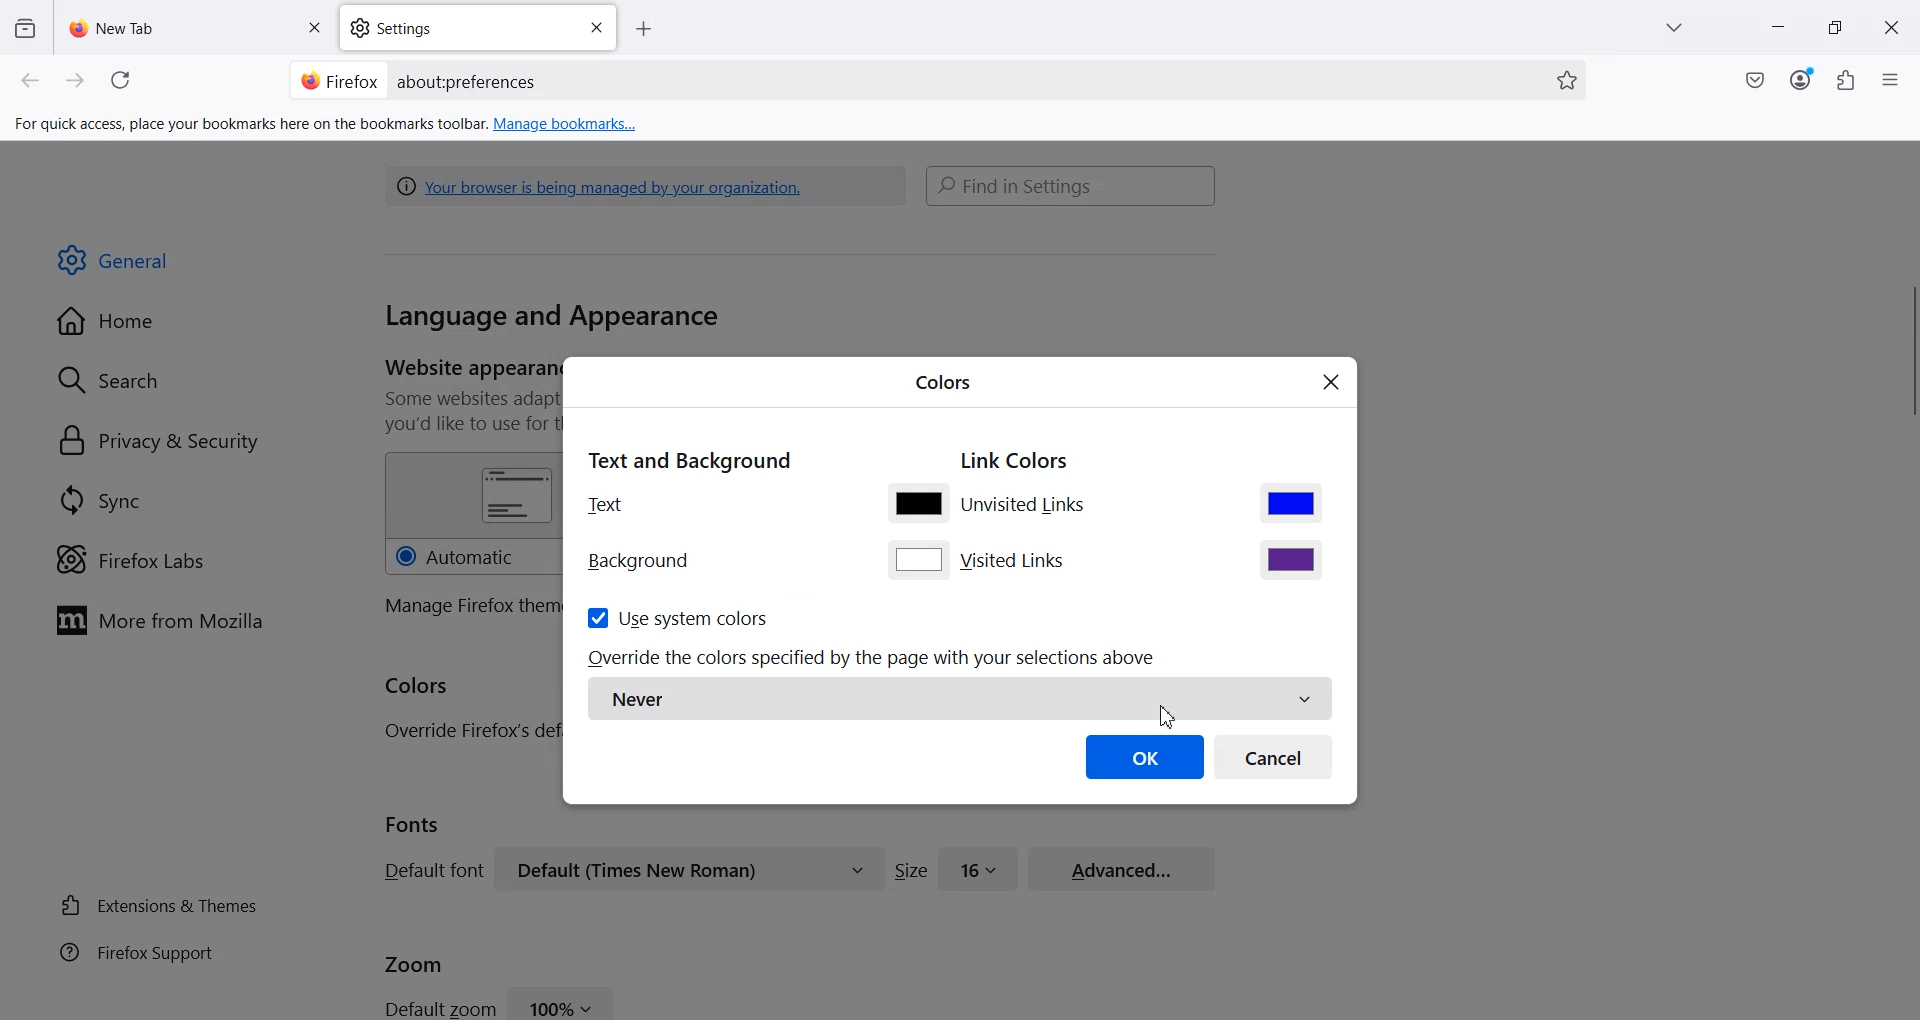 This screenshot has width=1920, height=1020. Describe the element at coordinates (328, 125) in the screenshot. I see `For quick access, place your bookmarks here on the bookmarks toolbar. Manage bookmarks...` at that location.